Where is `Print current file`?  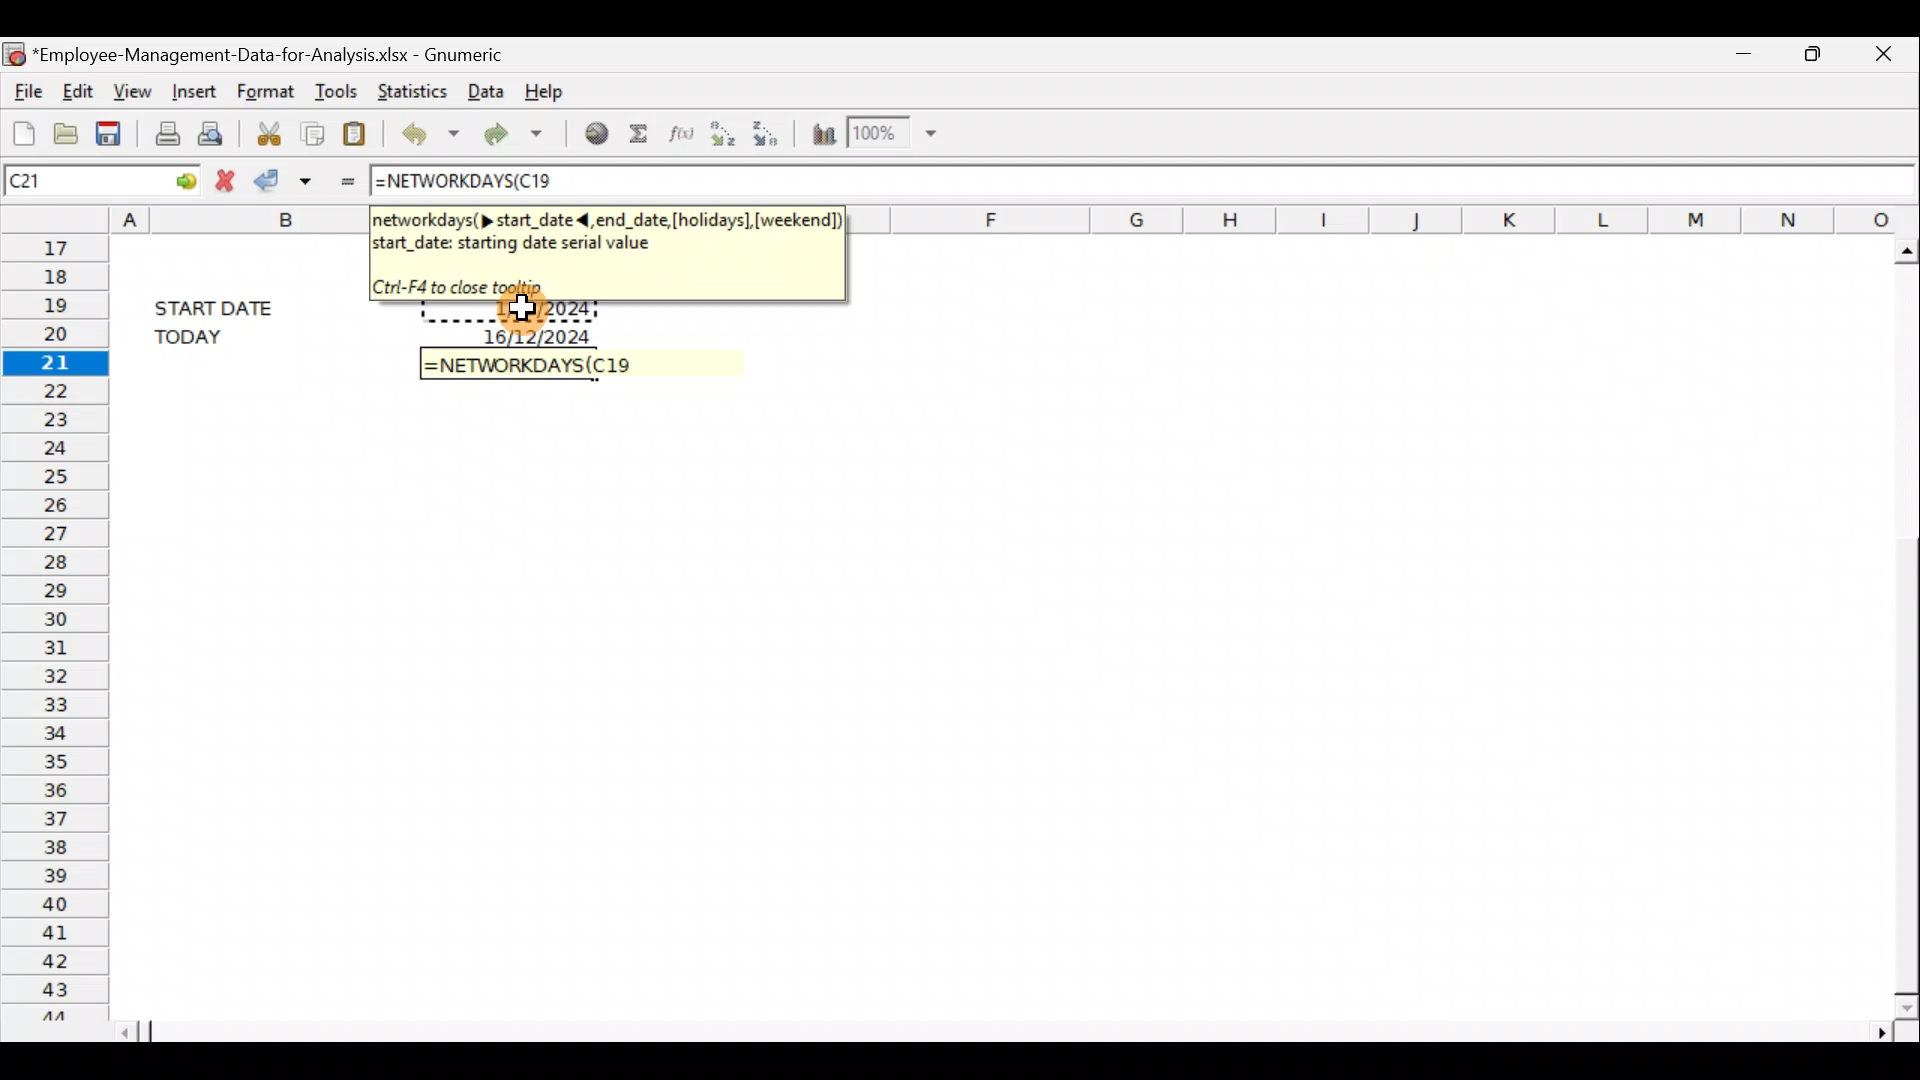
Print current file is located at coordinates (163, 132).